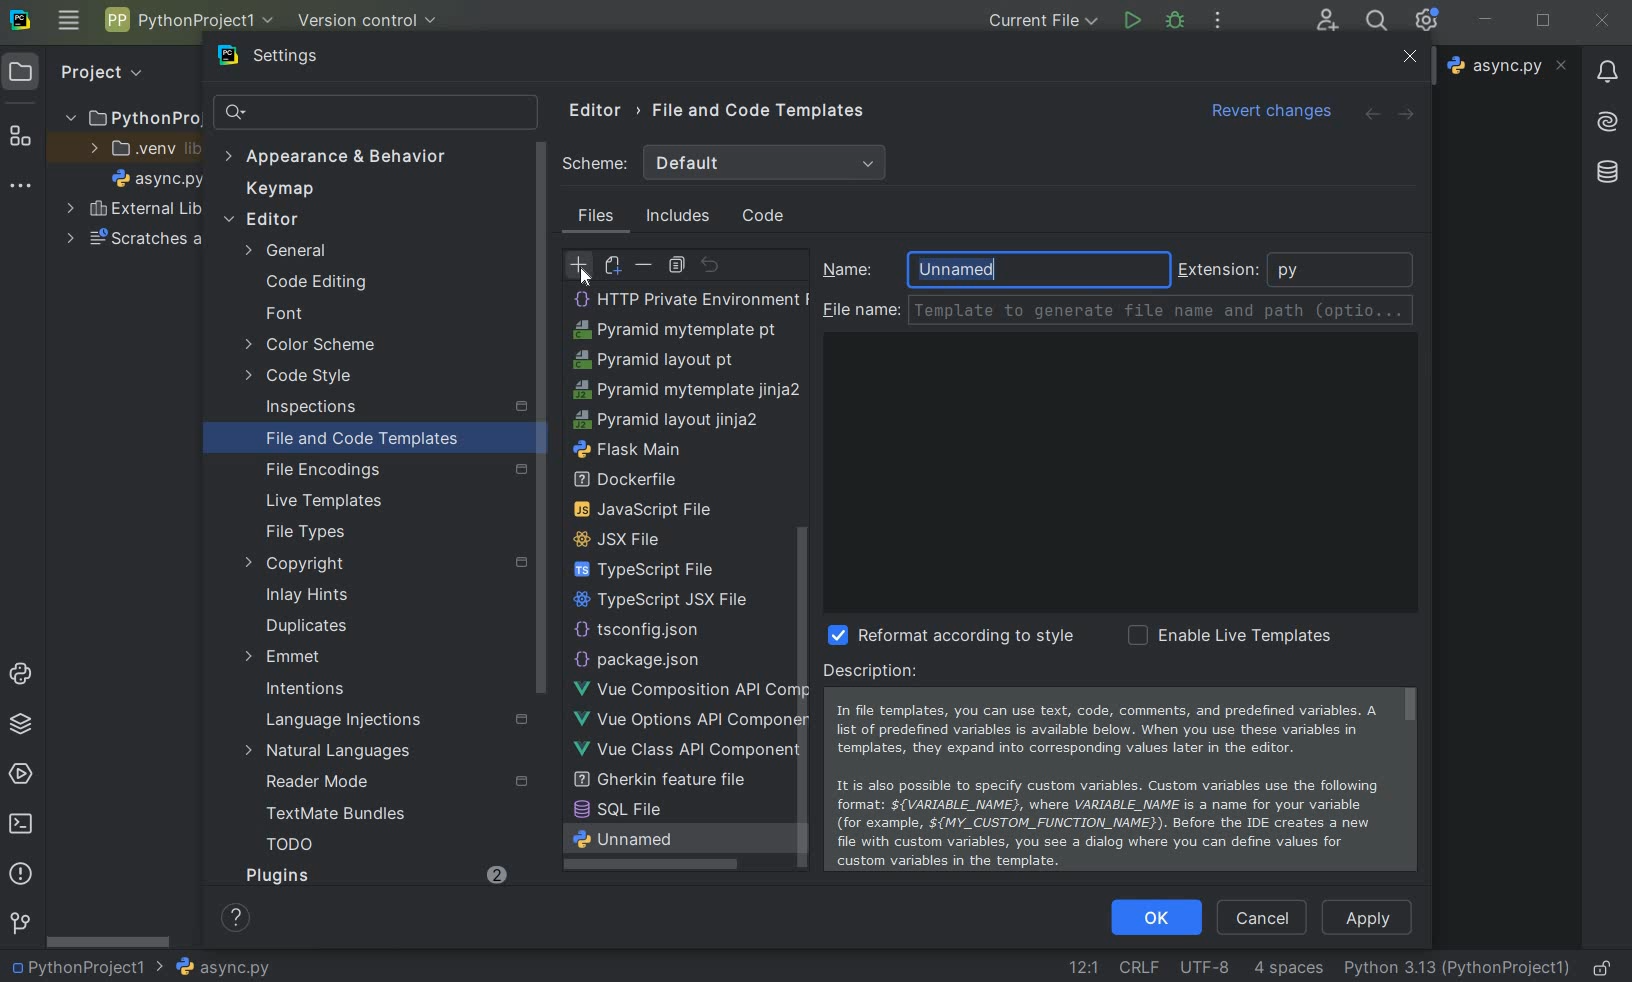 This screenshot has width=1632, height=982. What do you see at coordinates (722, 163) in the screenshot?
I see `scheme` at bounding box center [722, 163].